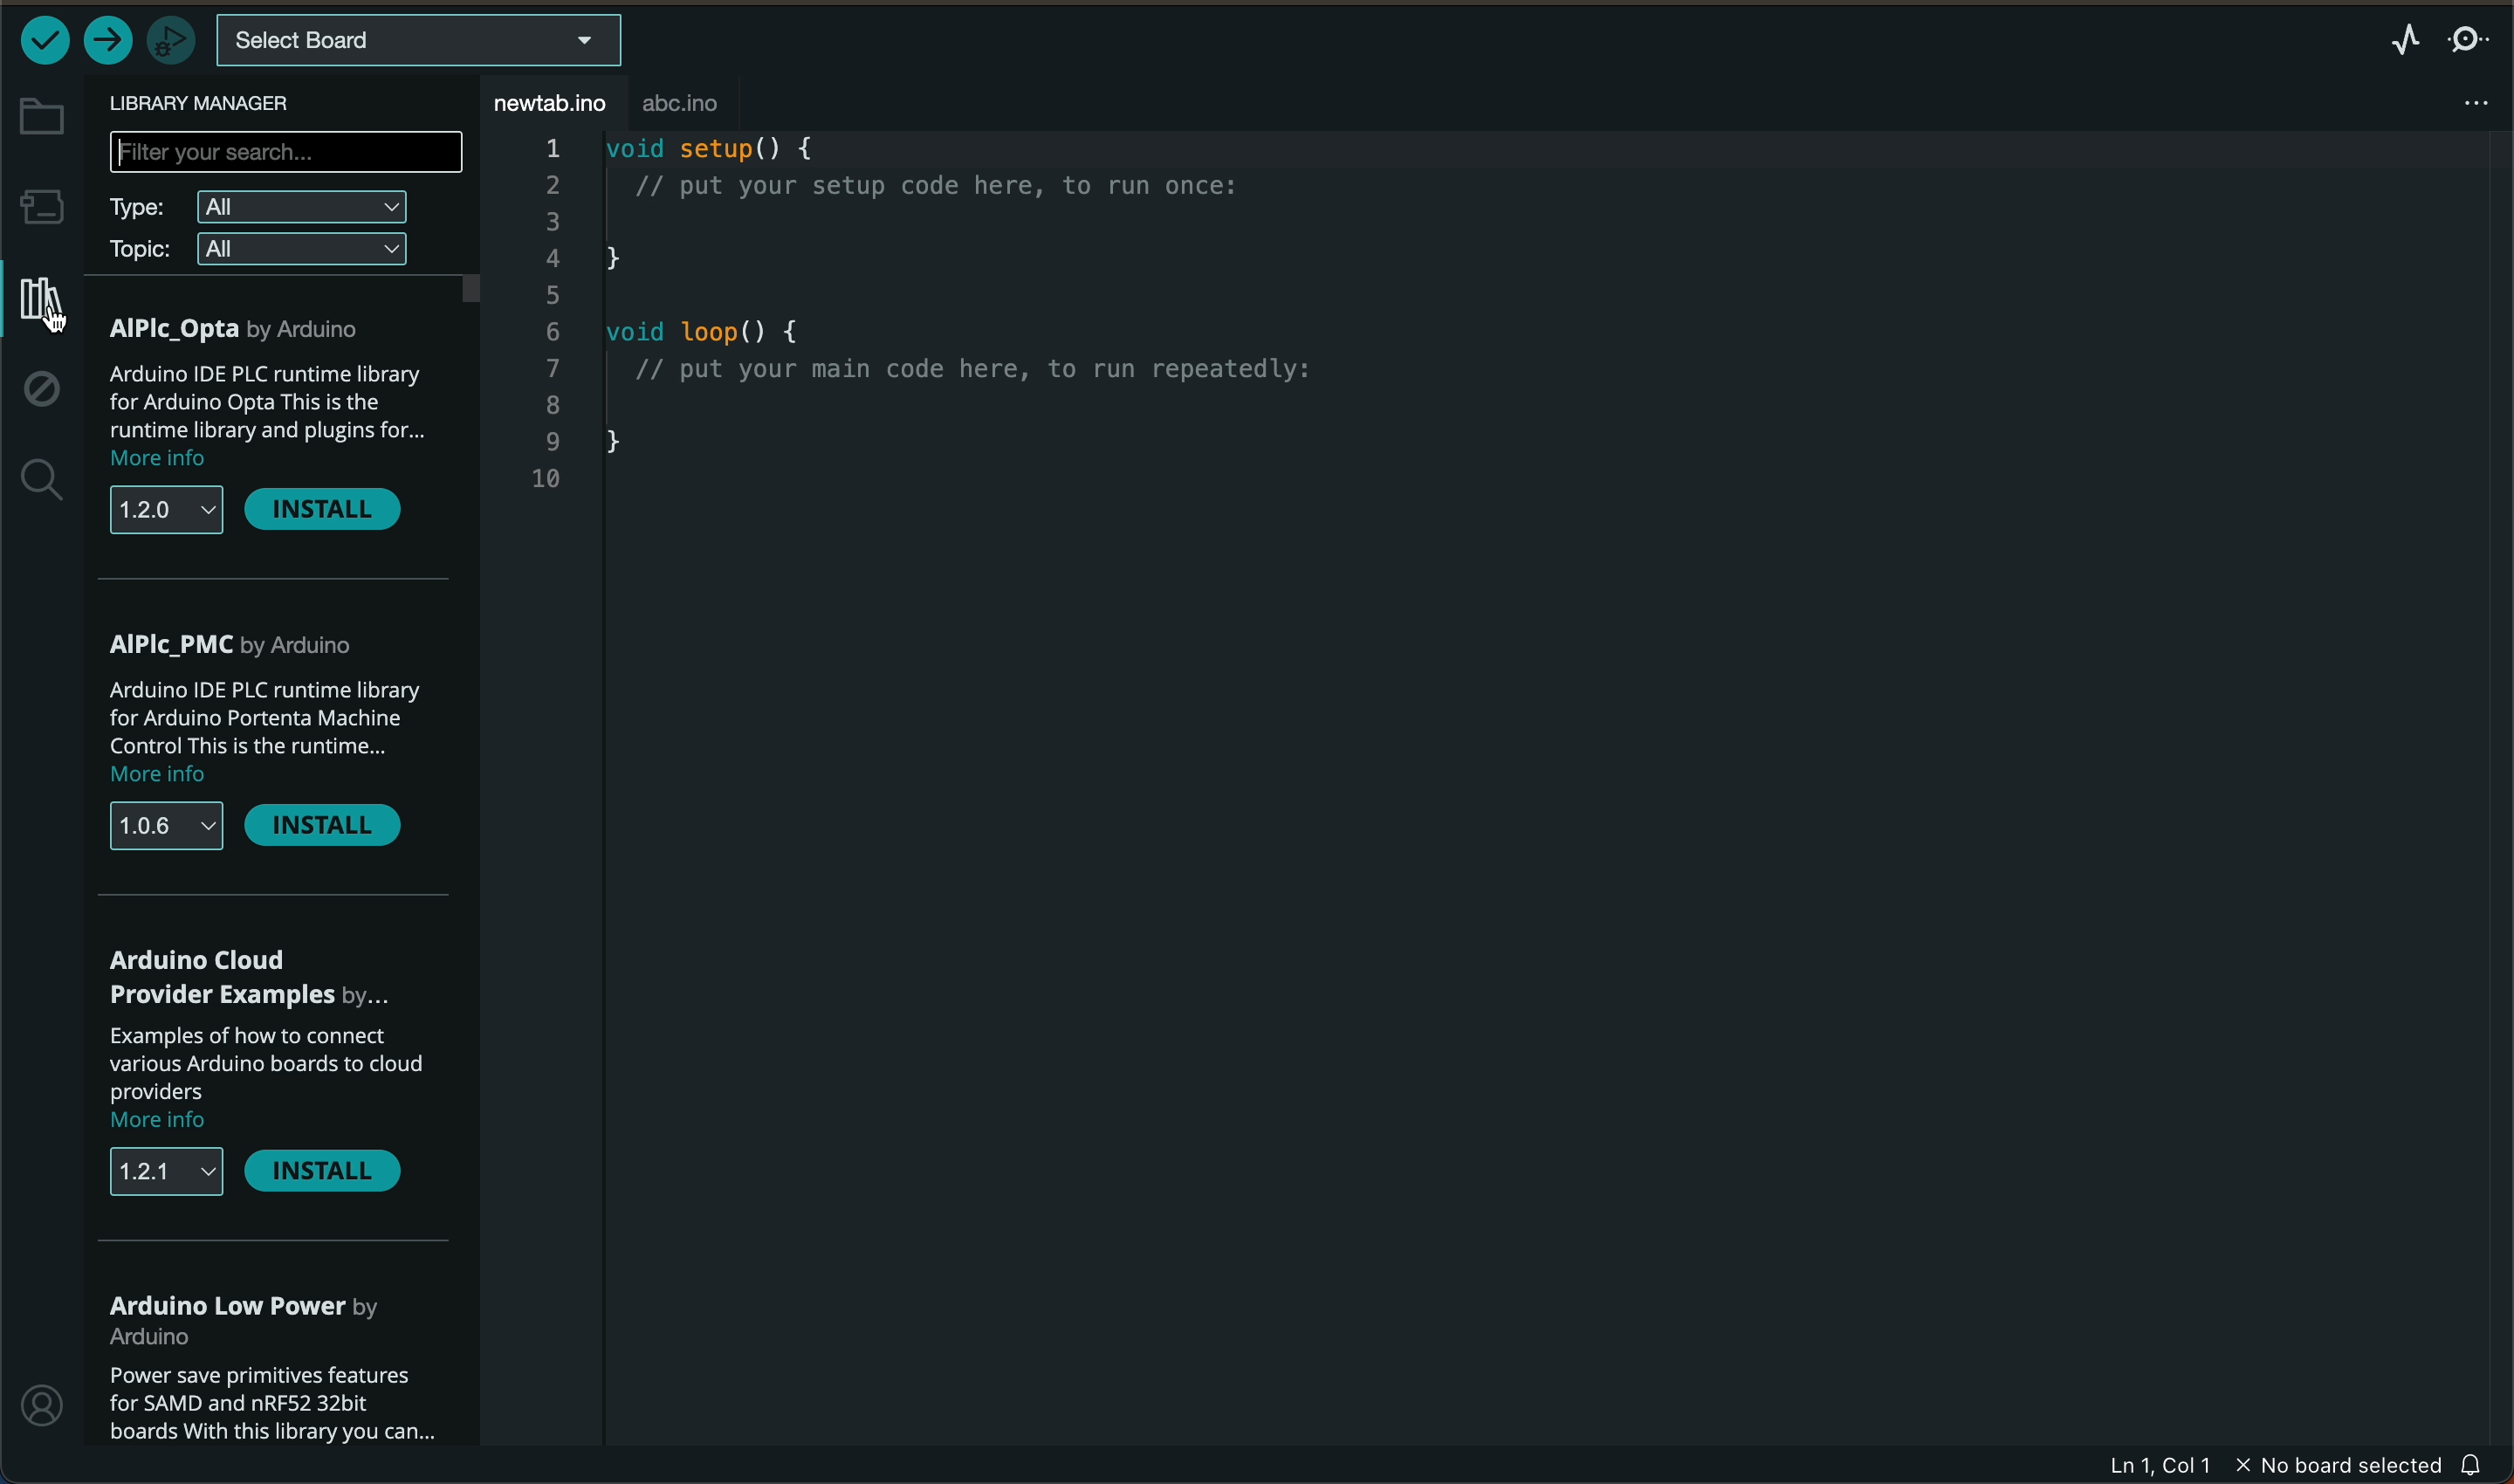  Describe the element at coordinates (46, 314) in the screenshot. I see `cursor` at that location.